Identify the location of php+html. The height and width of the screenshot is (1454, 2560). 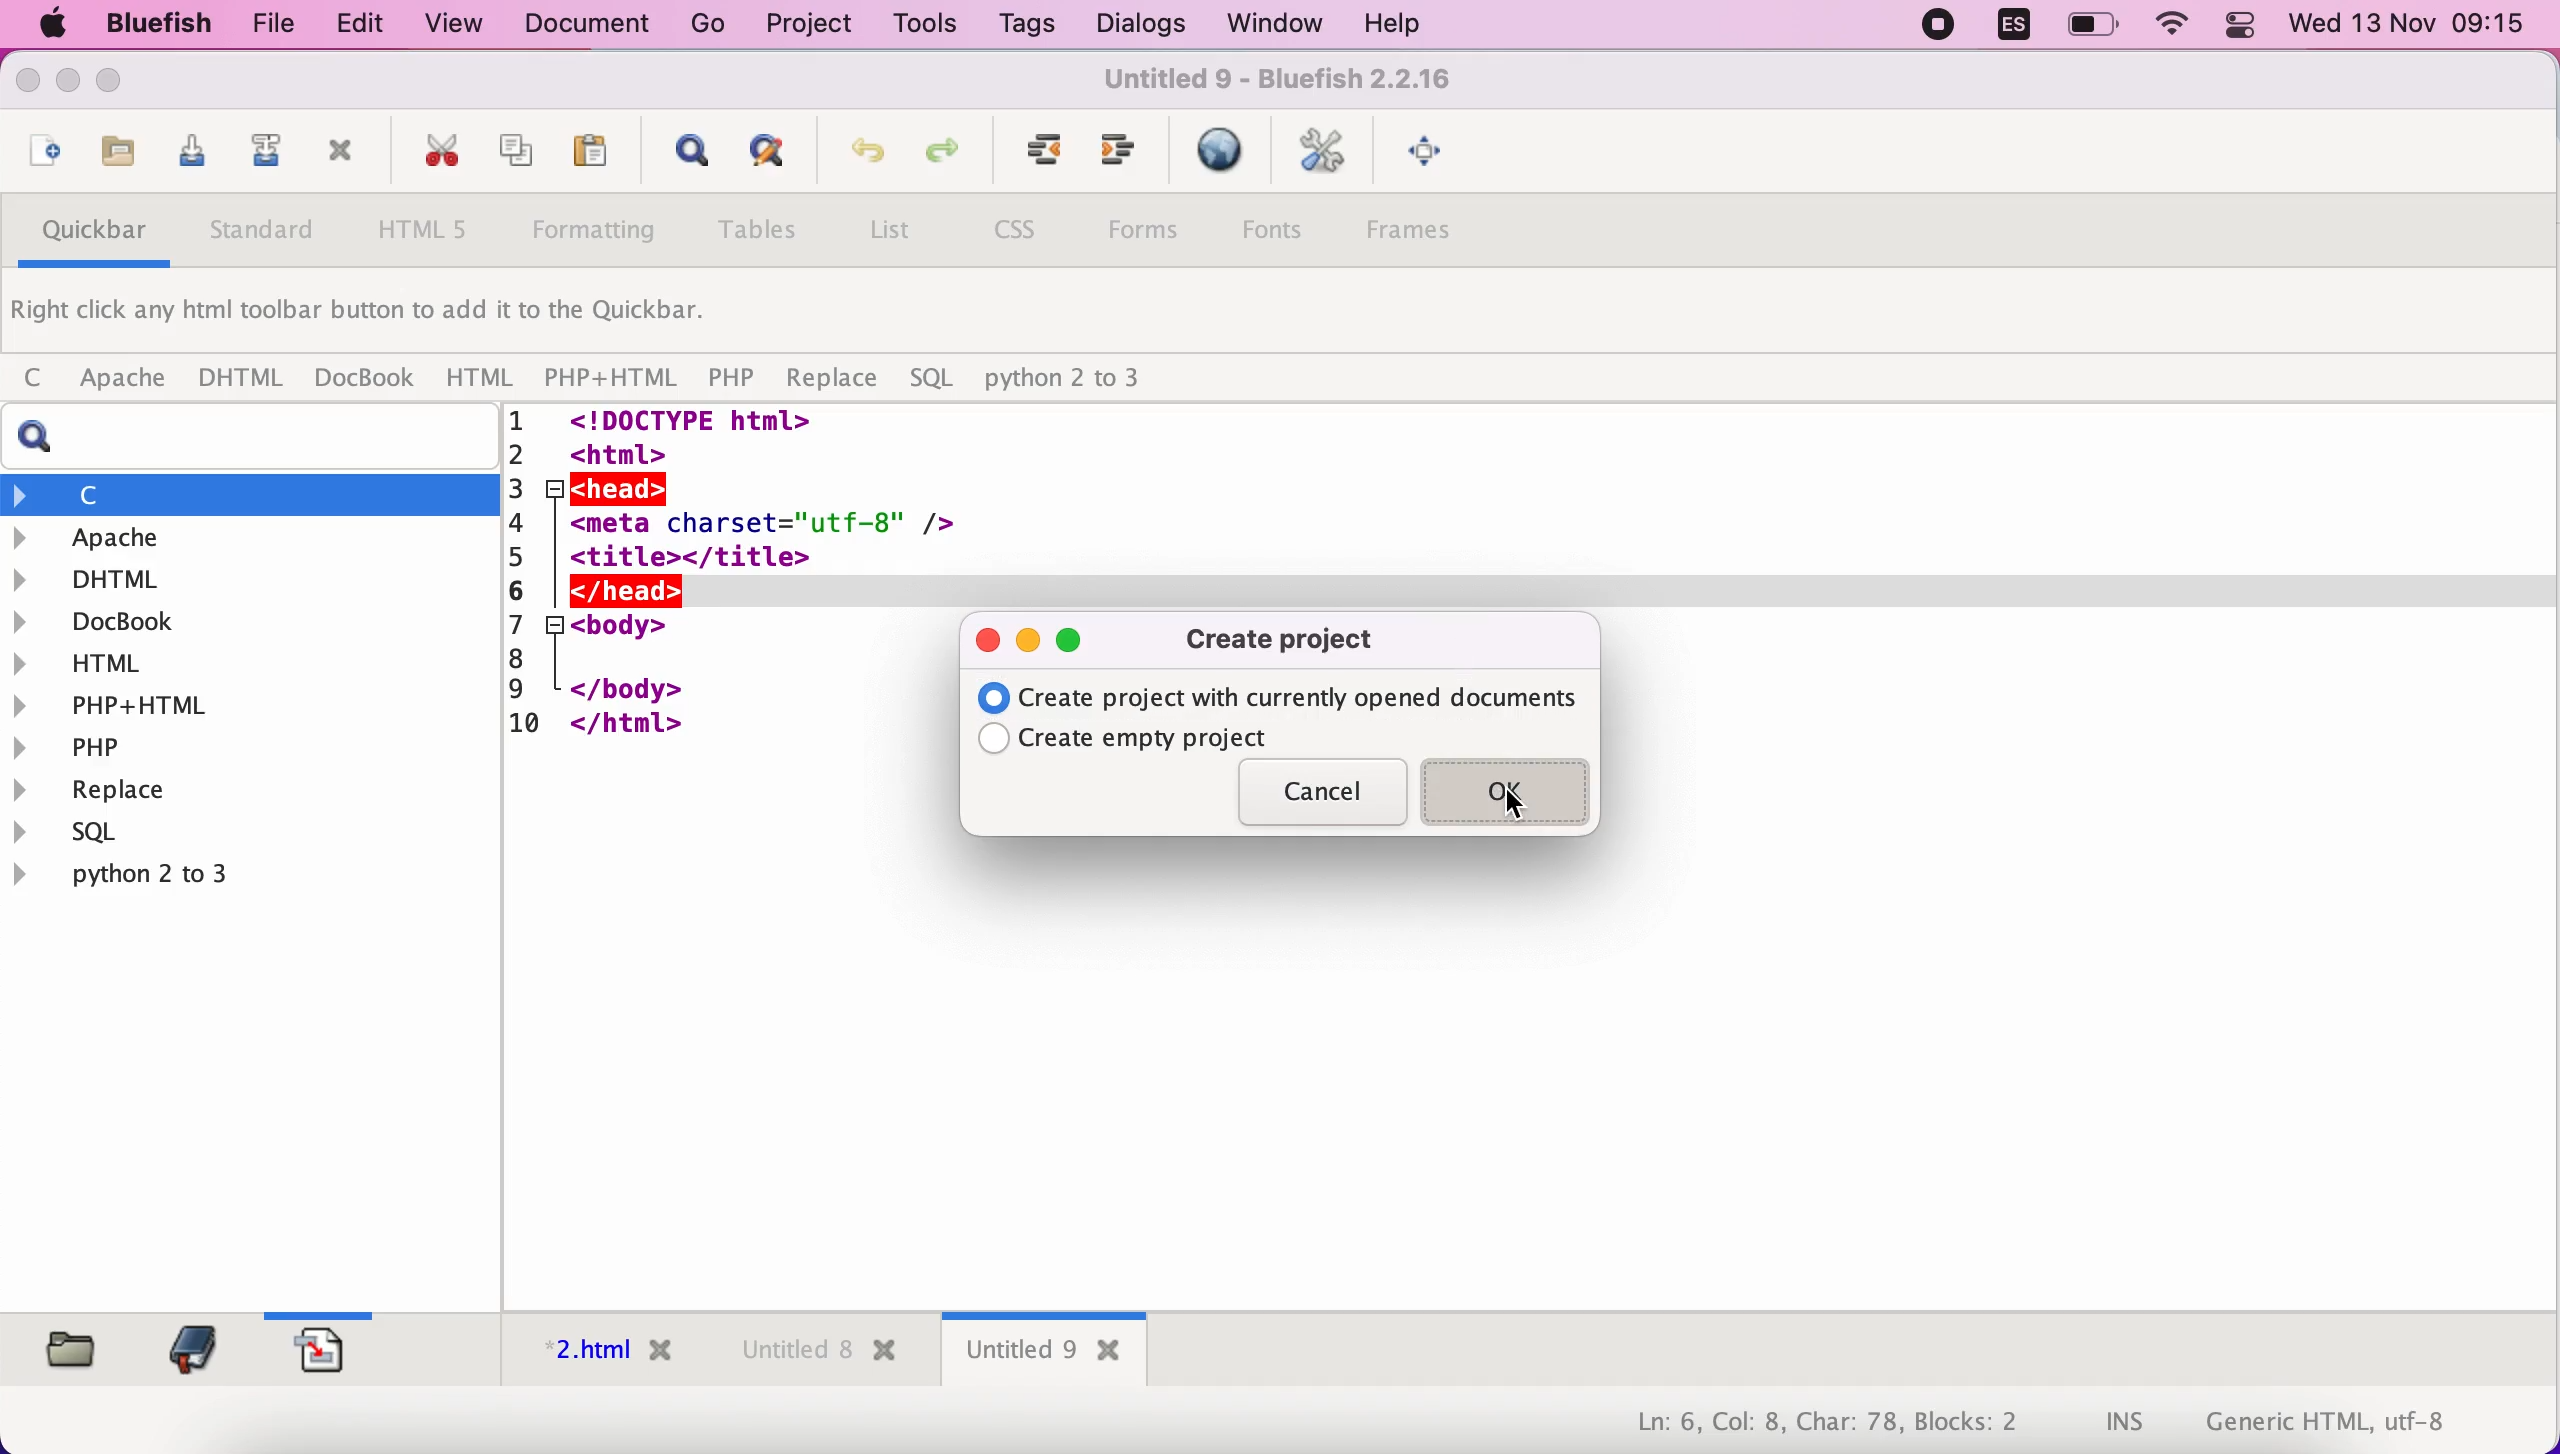
(248, 703).